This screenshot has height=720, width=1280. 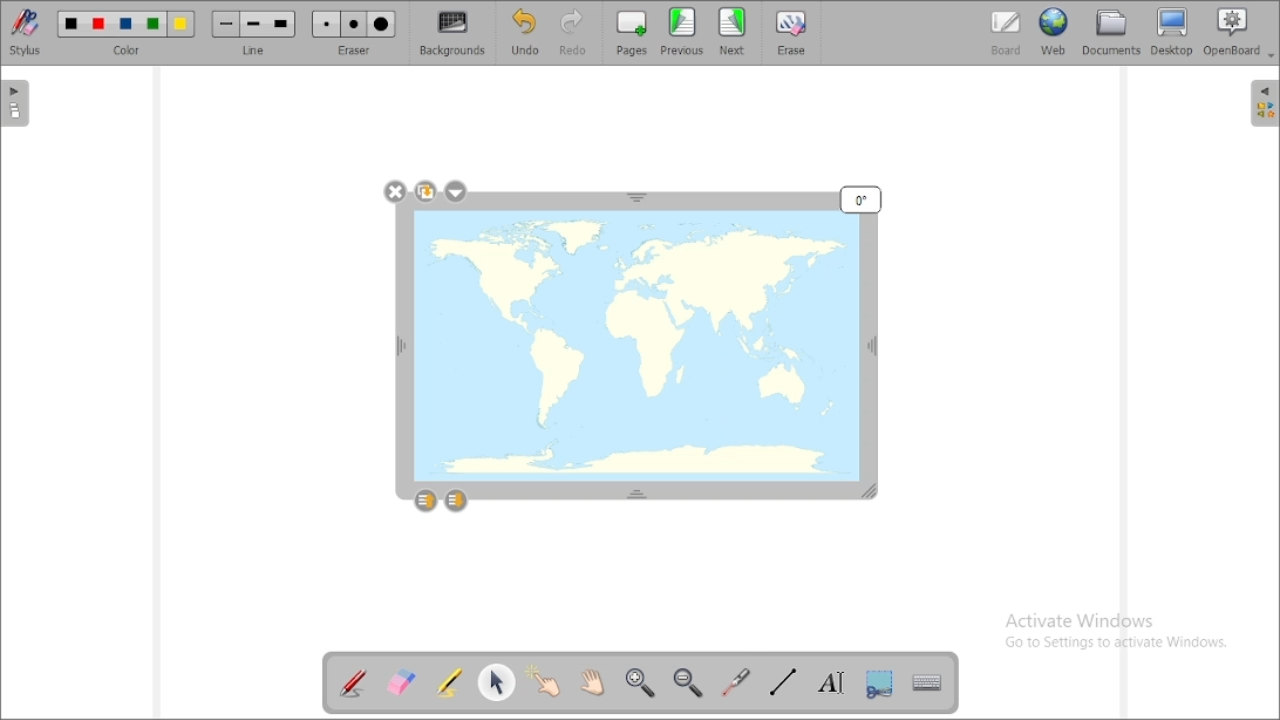 I want to click on mouse down, so click(x=861, y=201).